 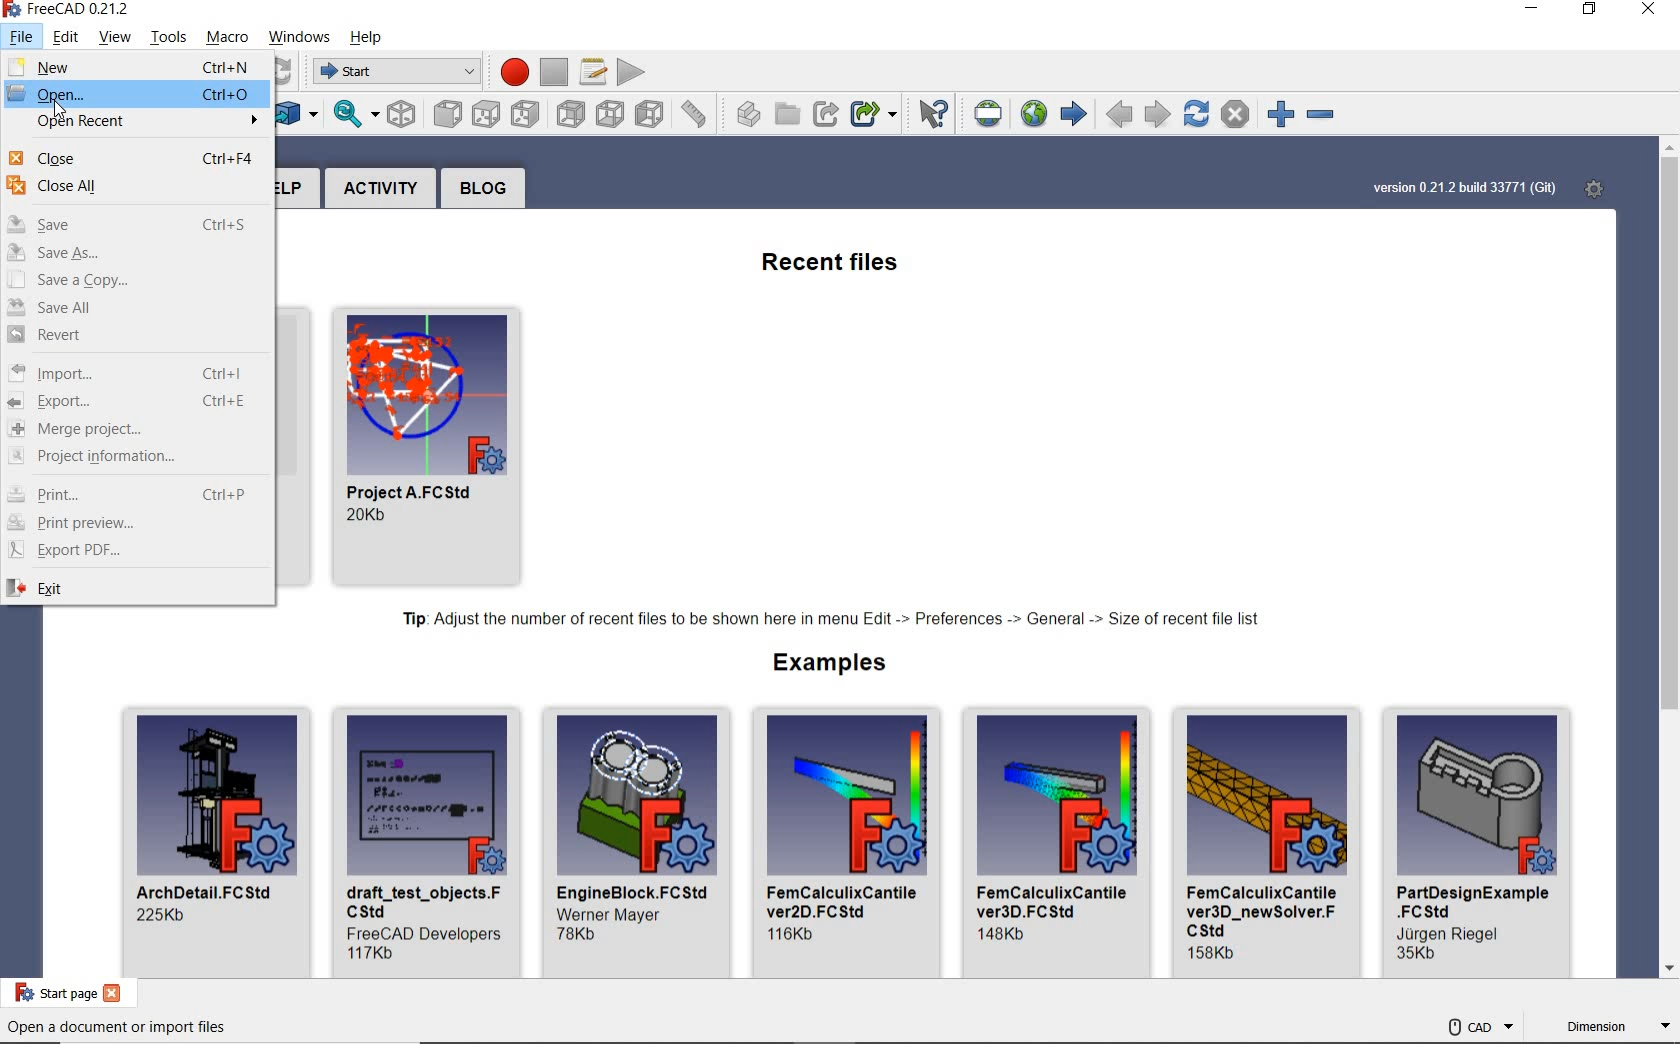 What do you see at coordinates (1057, 901) in the screenshot?
I see `name` at bounding box center [1057, 901].